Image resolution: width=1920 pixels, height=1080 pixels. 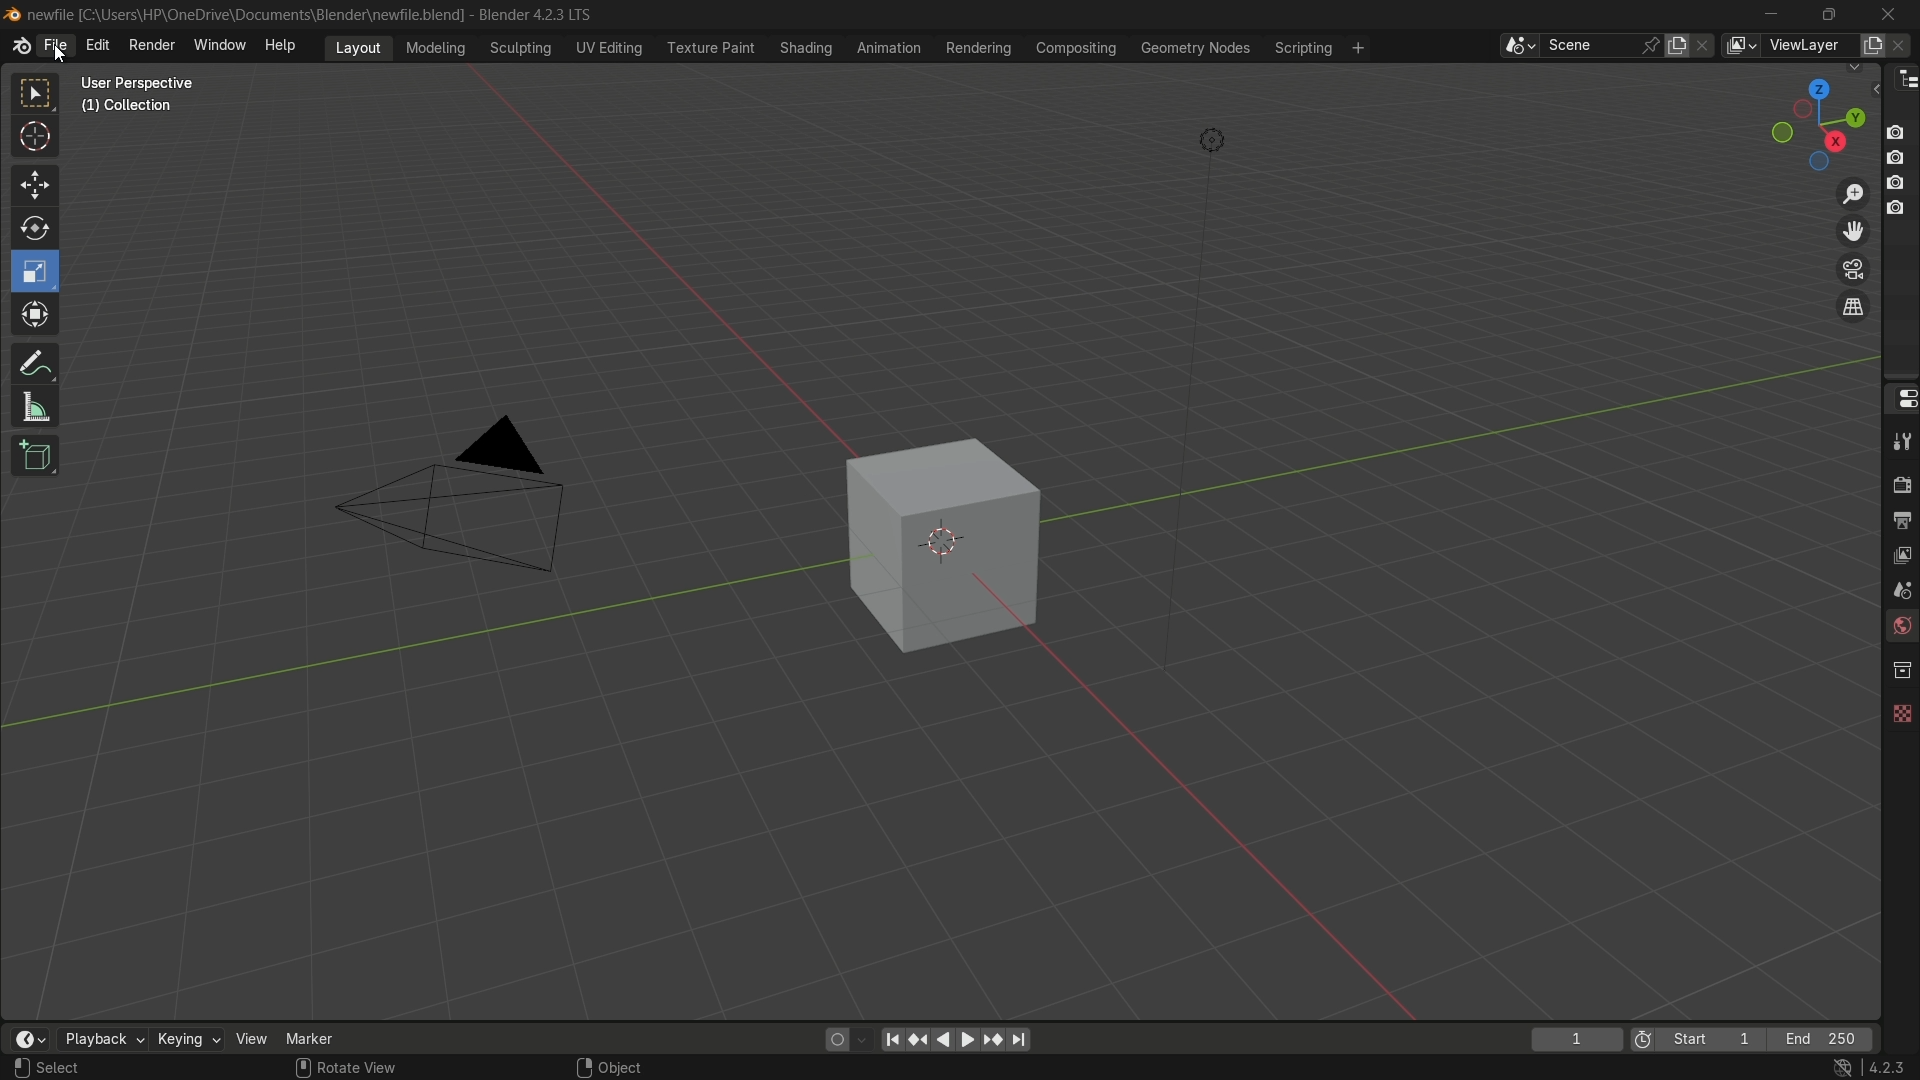 What do you see at coordinates (60, 53) in the screenshot?
I see `Cursor` at bounding box center [60, 53].